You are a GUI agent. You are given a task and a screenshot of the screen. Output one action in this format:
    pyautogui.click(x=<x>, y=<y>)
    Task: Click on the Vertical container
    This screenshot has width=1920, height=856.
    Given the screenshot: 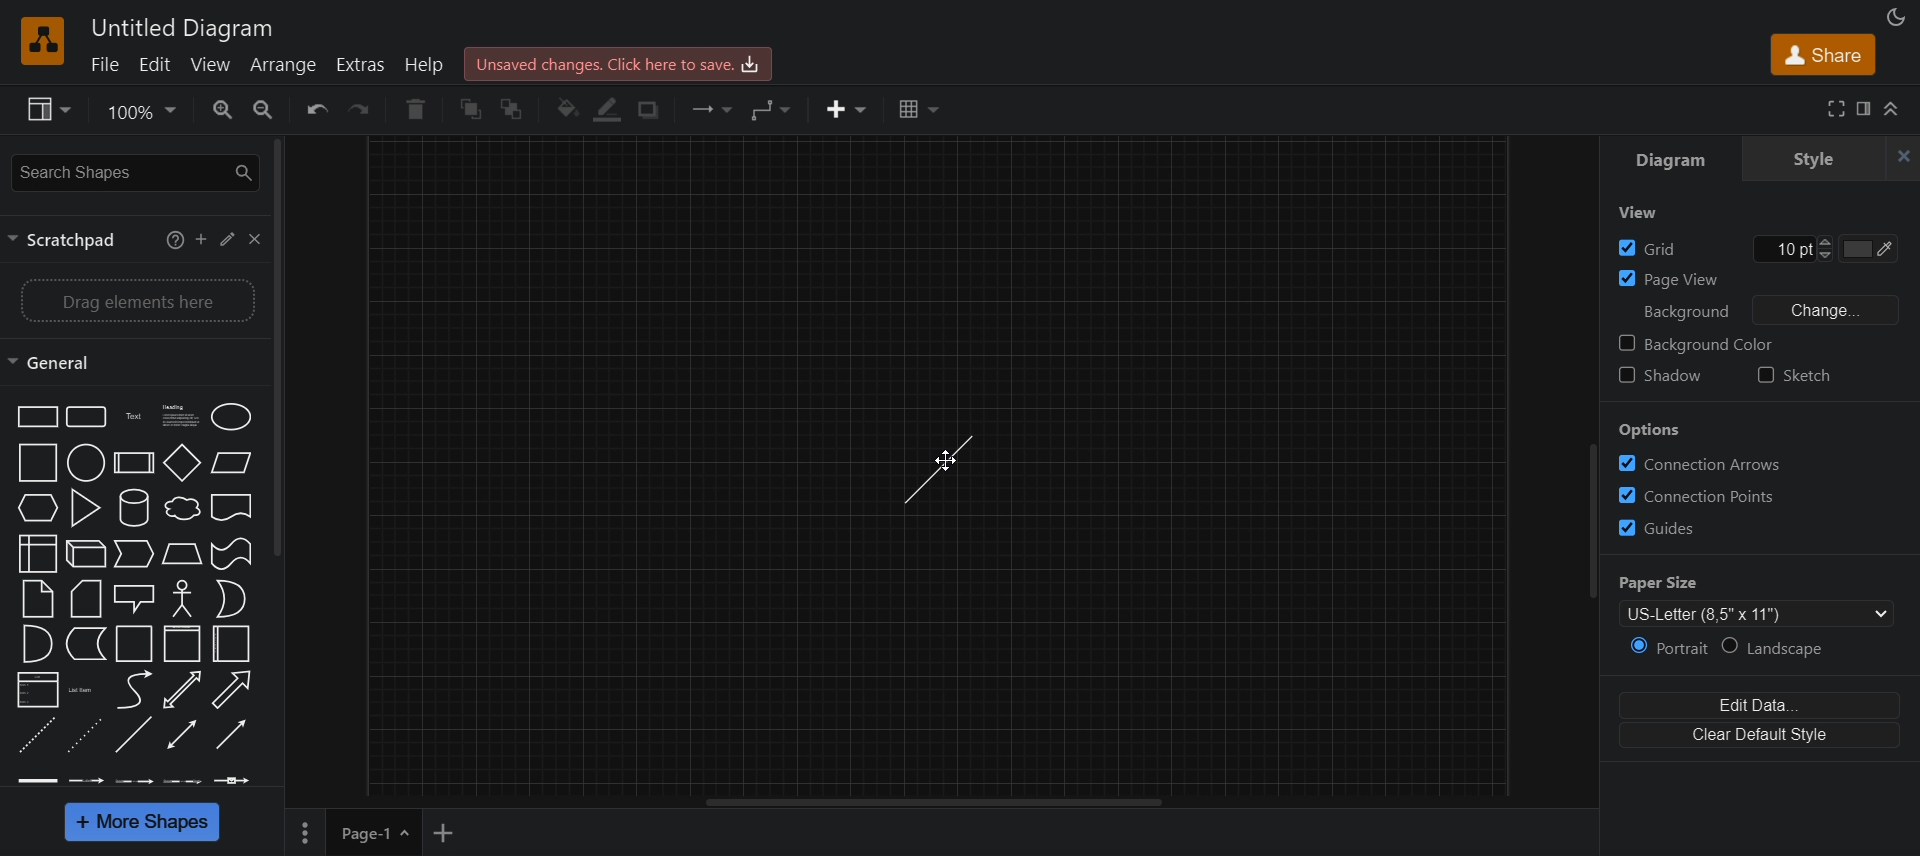 What is the action you would take?
    pyautogui.click(x=181, y=643)
    